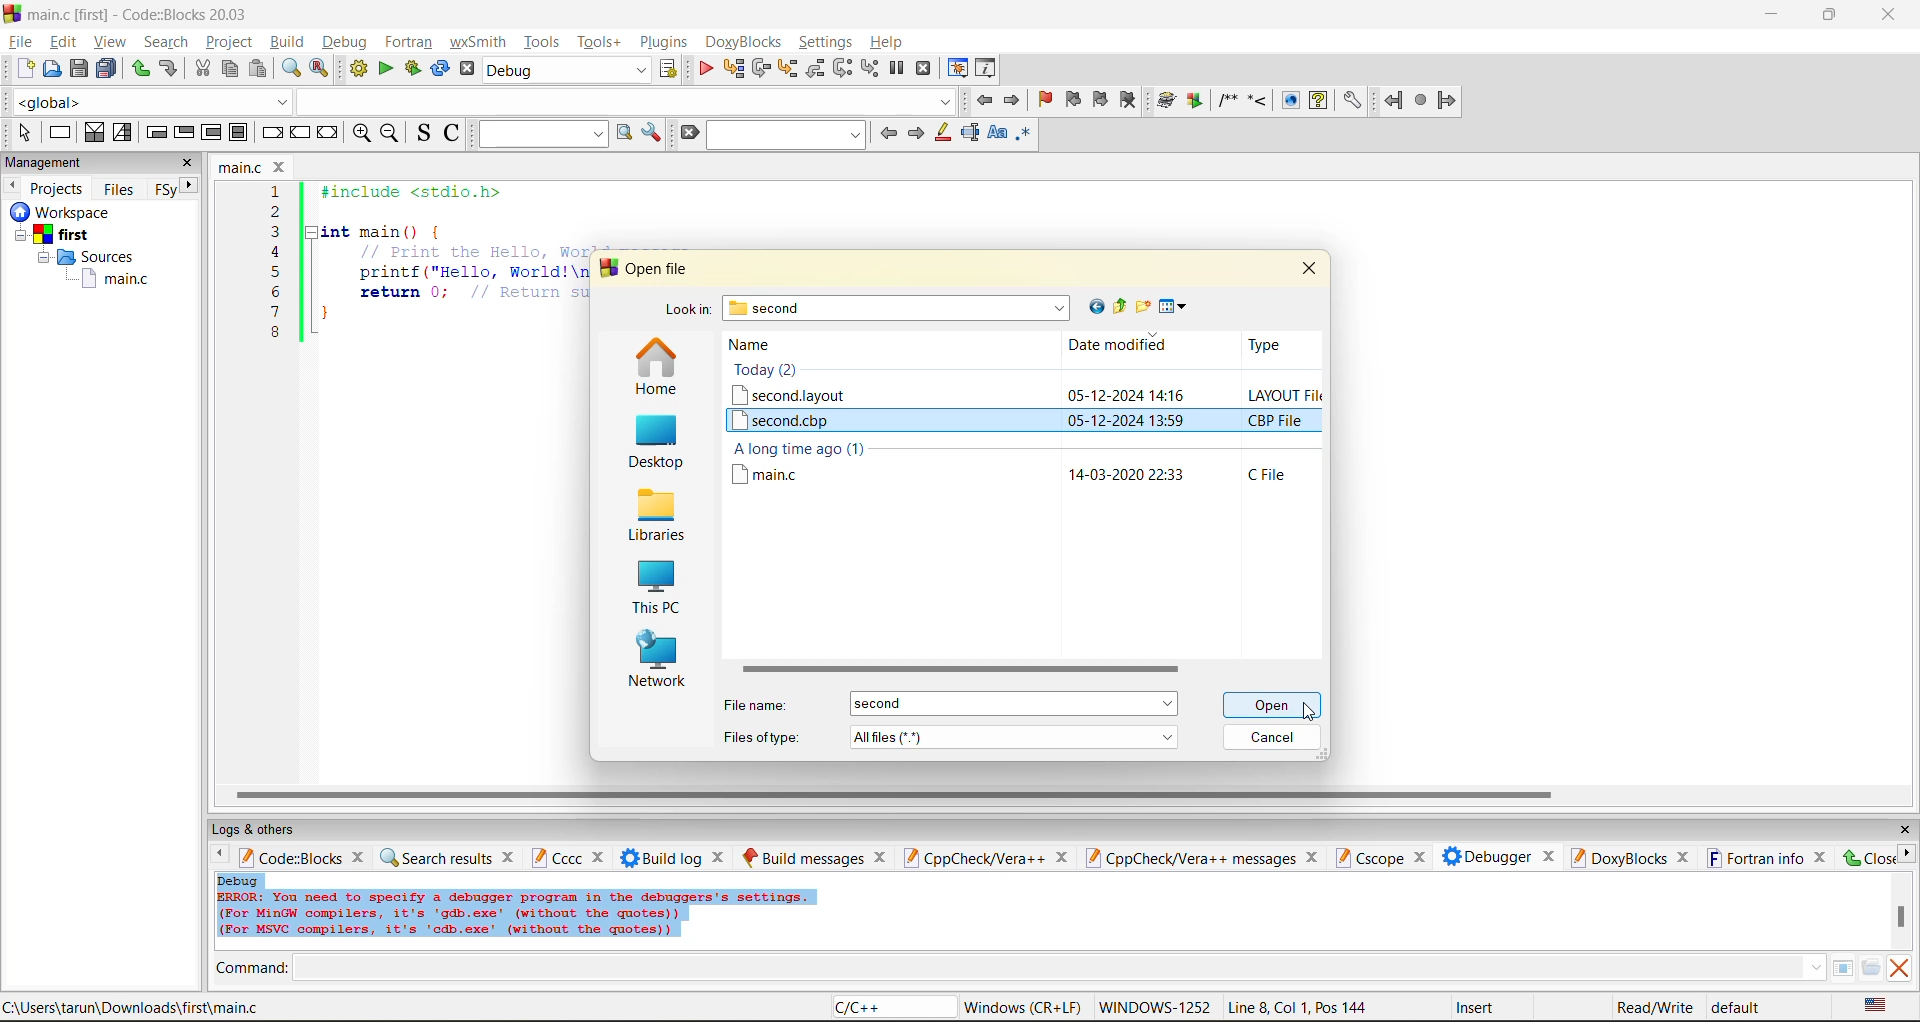 Image resolution: width=1920 pixels, height=1022 pixels. Describe the element at coordinates (1145, 306) in the screenshot. I see `create new folder` at that location.